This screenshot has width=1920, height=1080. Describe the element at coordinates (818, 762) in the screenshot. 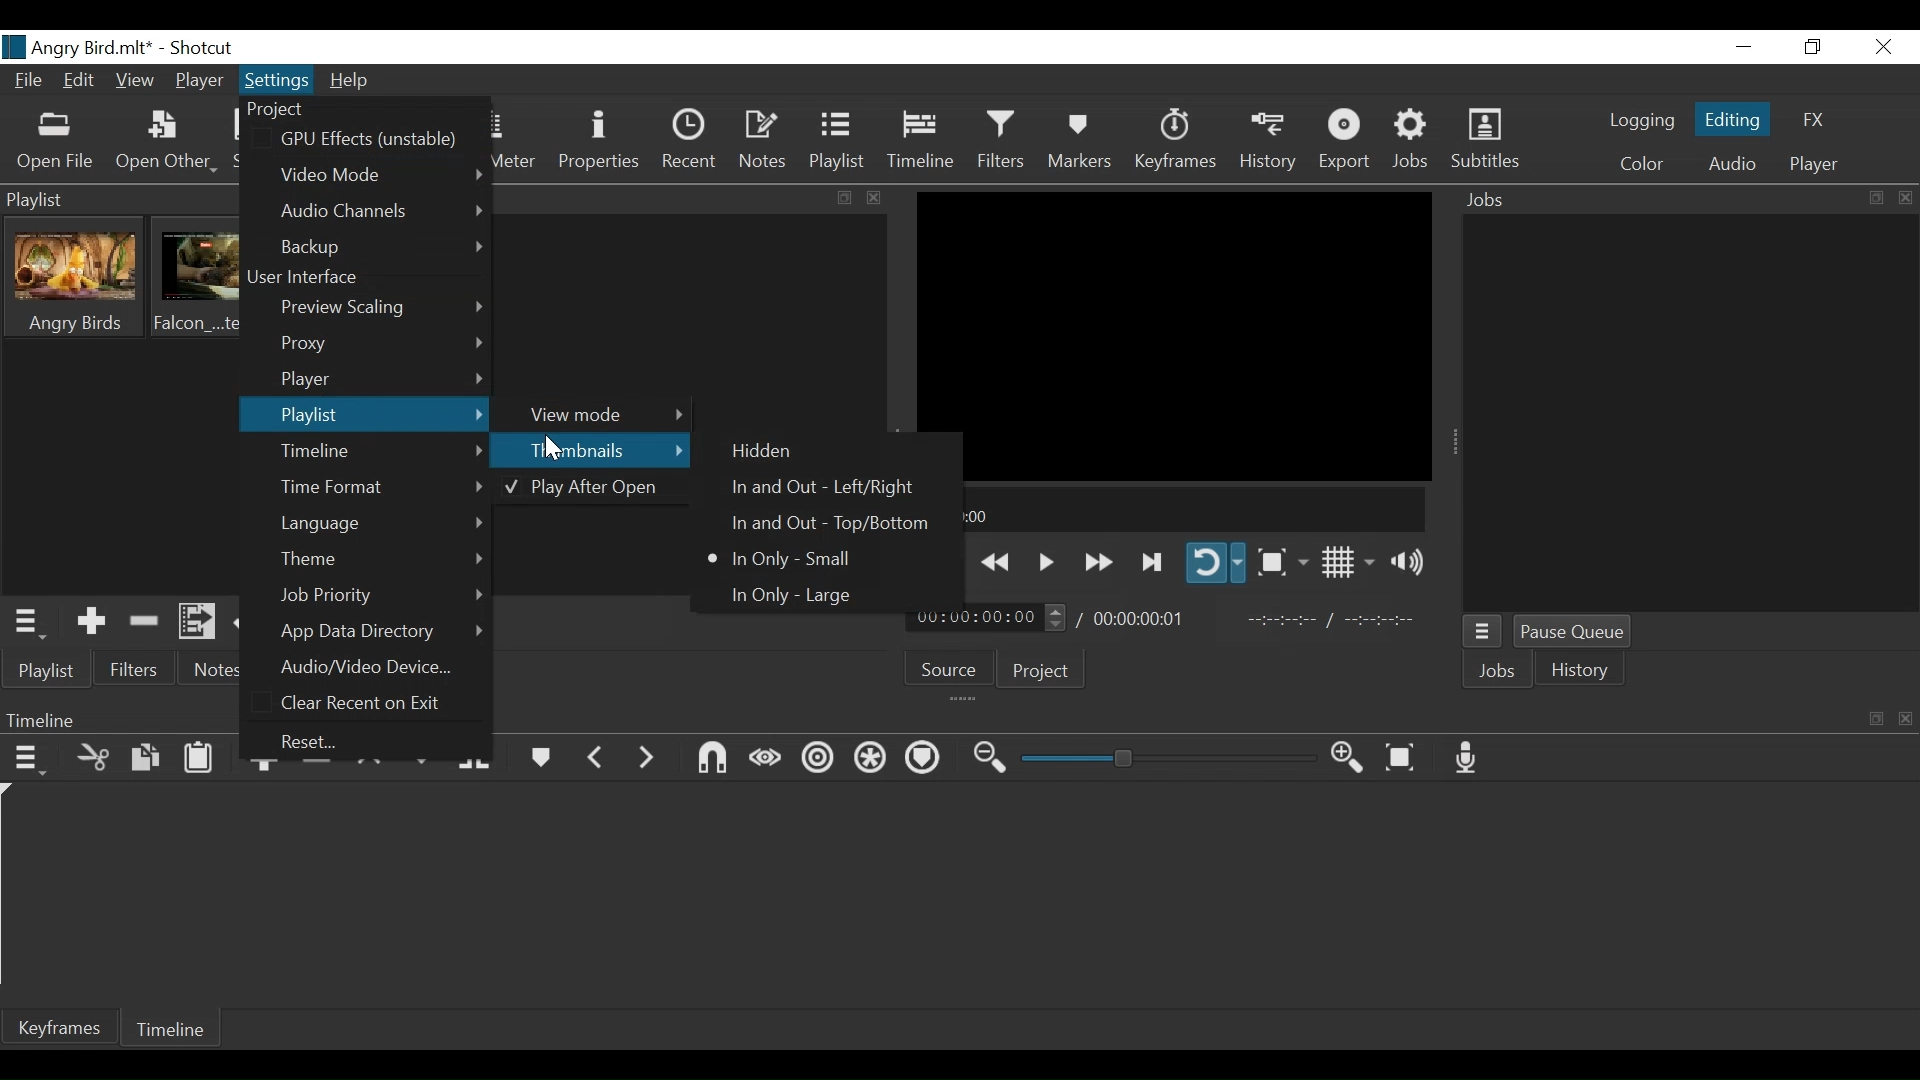

I see `Ripple ` at that location.